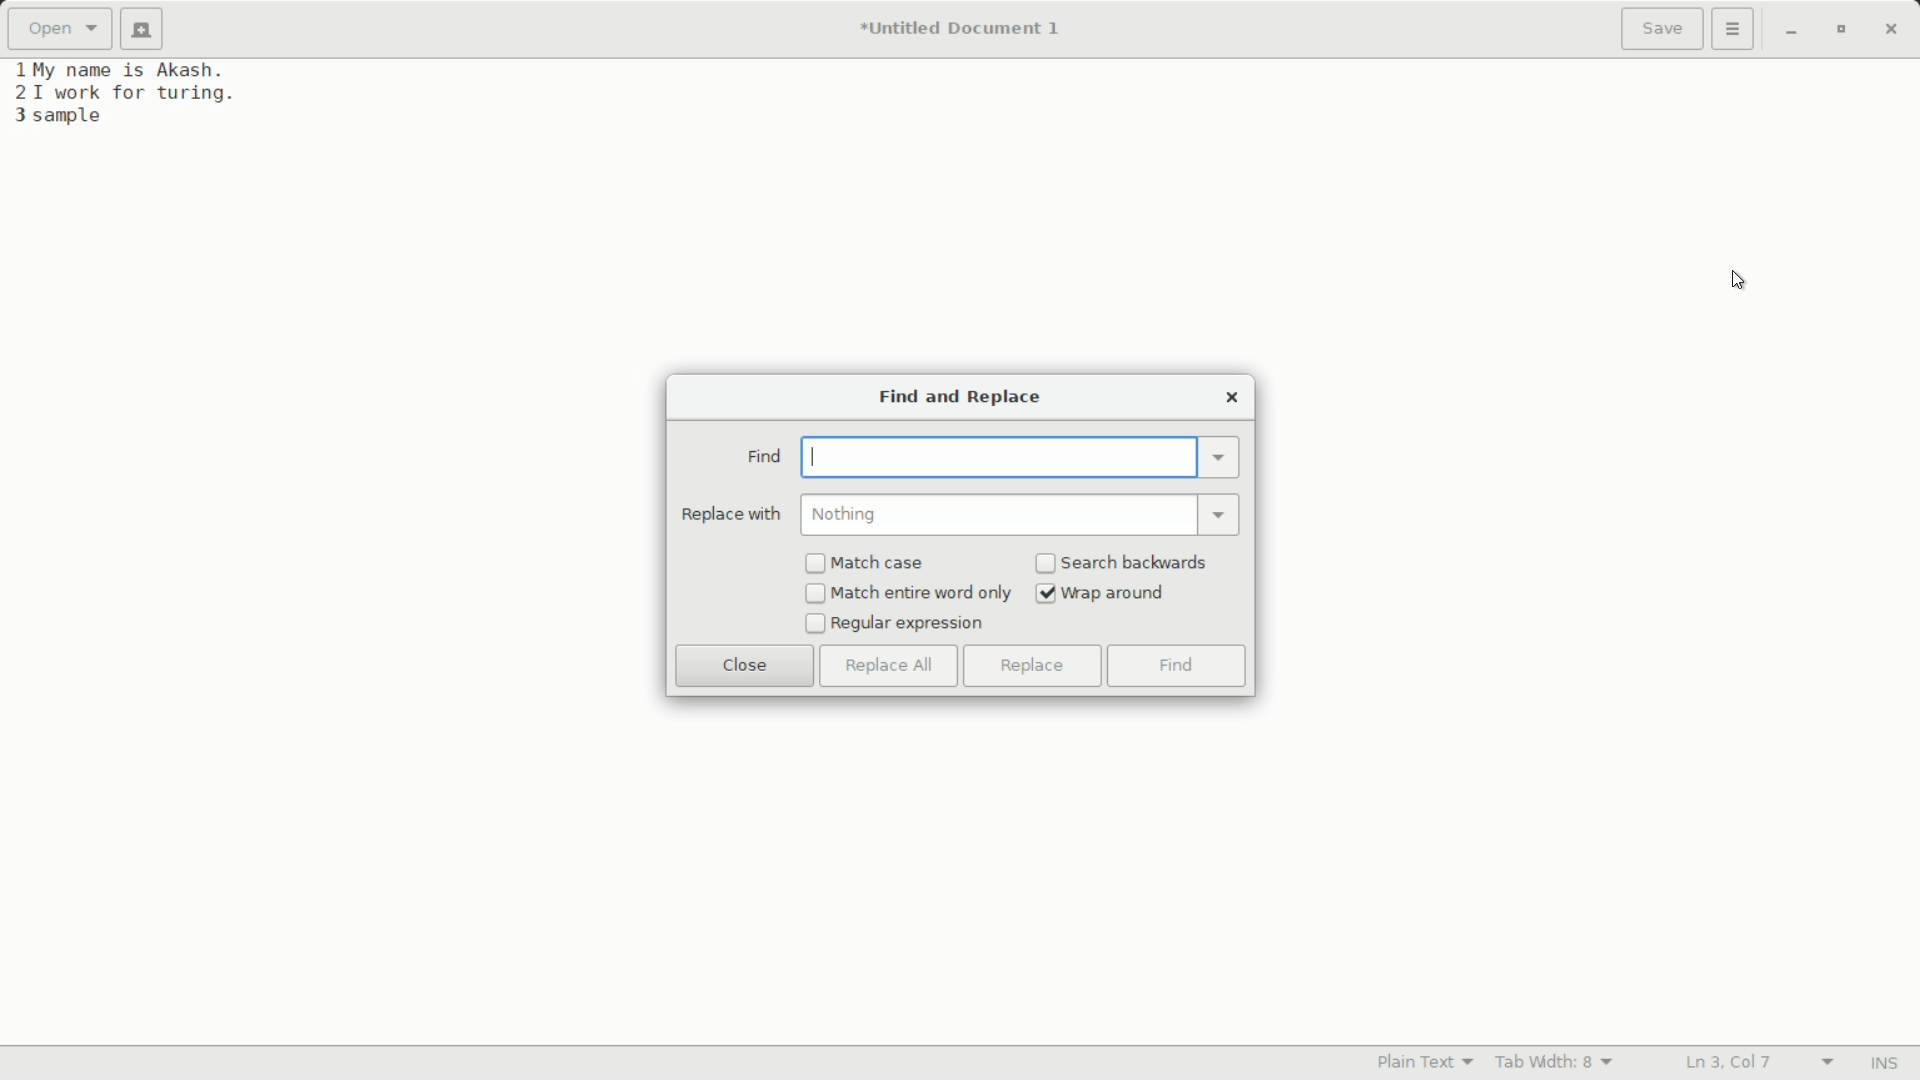  What do you see at coordinates (998, 457) in the screenshot?
I see `find bar` at bounding box center [998, 457].